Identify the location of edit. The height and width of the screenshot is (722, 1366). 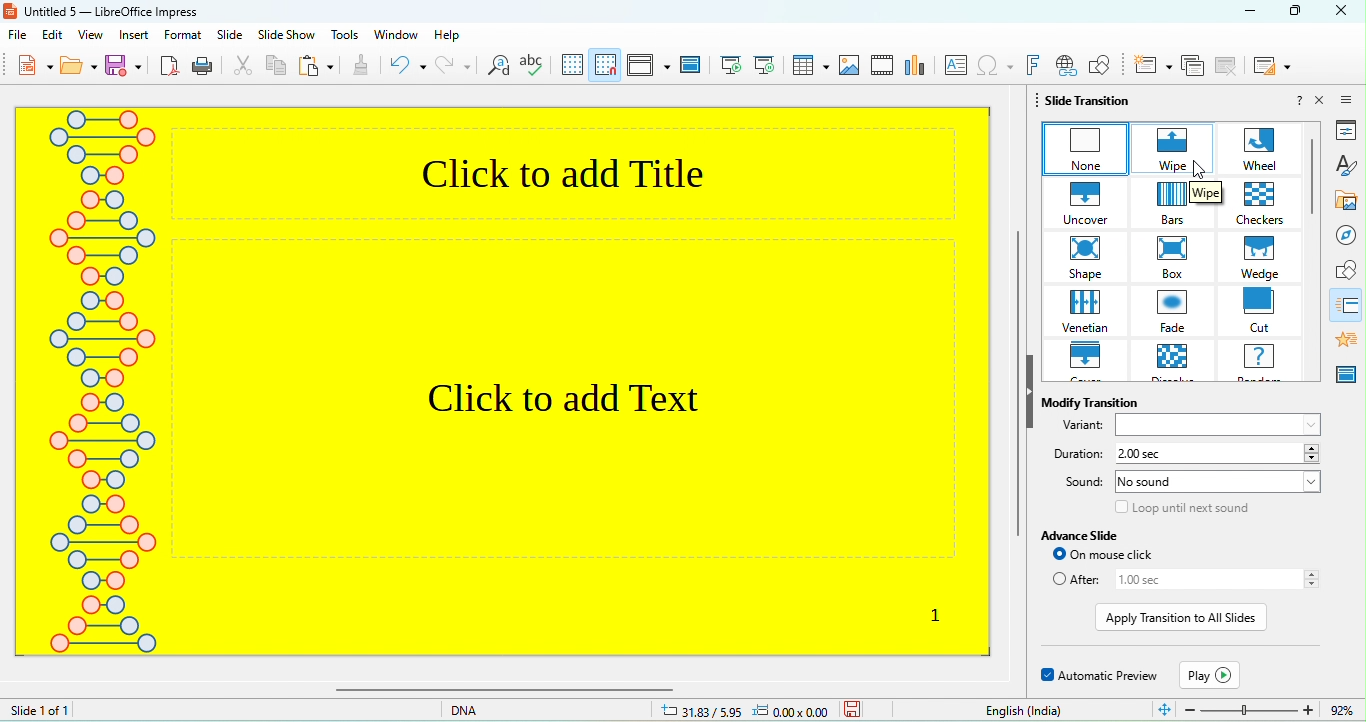
(53, 36).